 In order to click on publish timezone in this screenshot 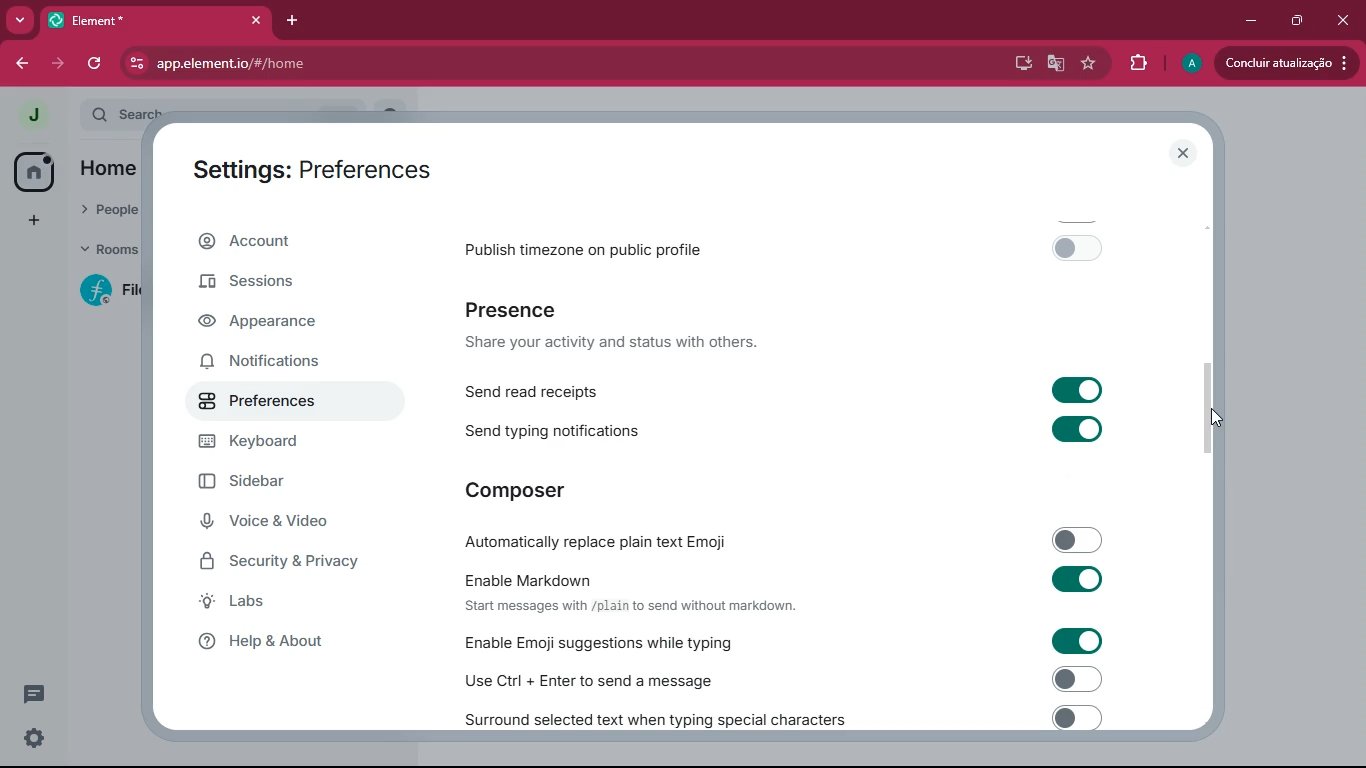, I will do `click(792, 247)`.